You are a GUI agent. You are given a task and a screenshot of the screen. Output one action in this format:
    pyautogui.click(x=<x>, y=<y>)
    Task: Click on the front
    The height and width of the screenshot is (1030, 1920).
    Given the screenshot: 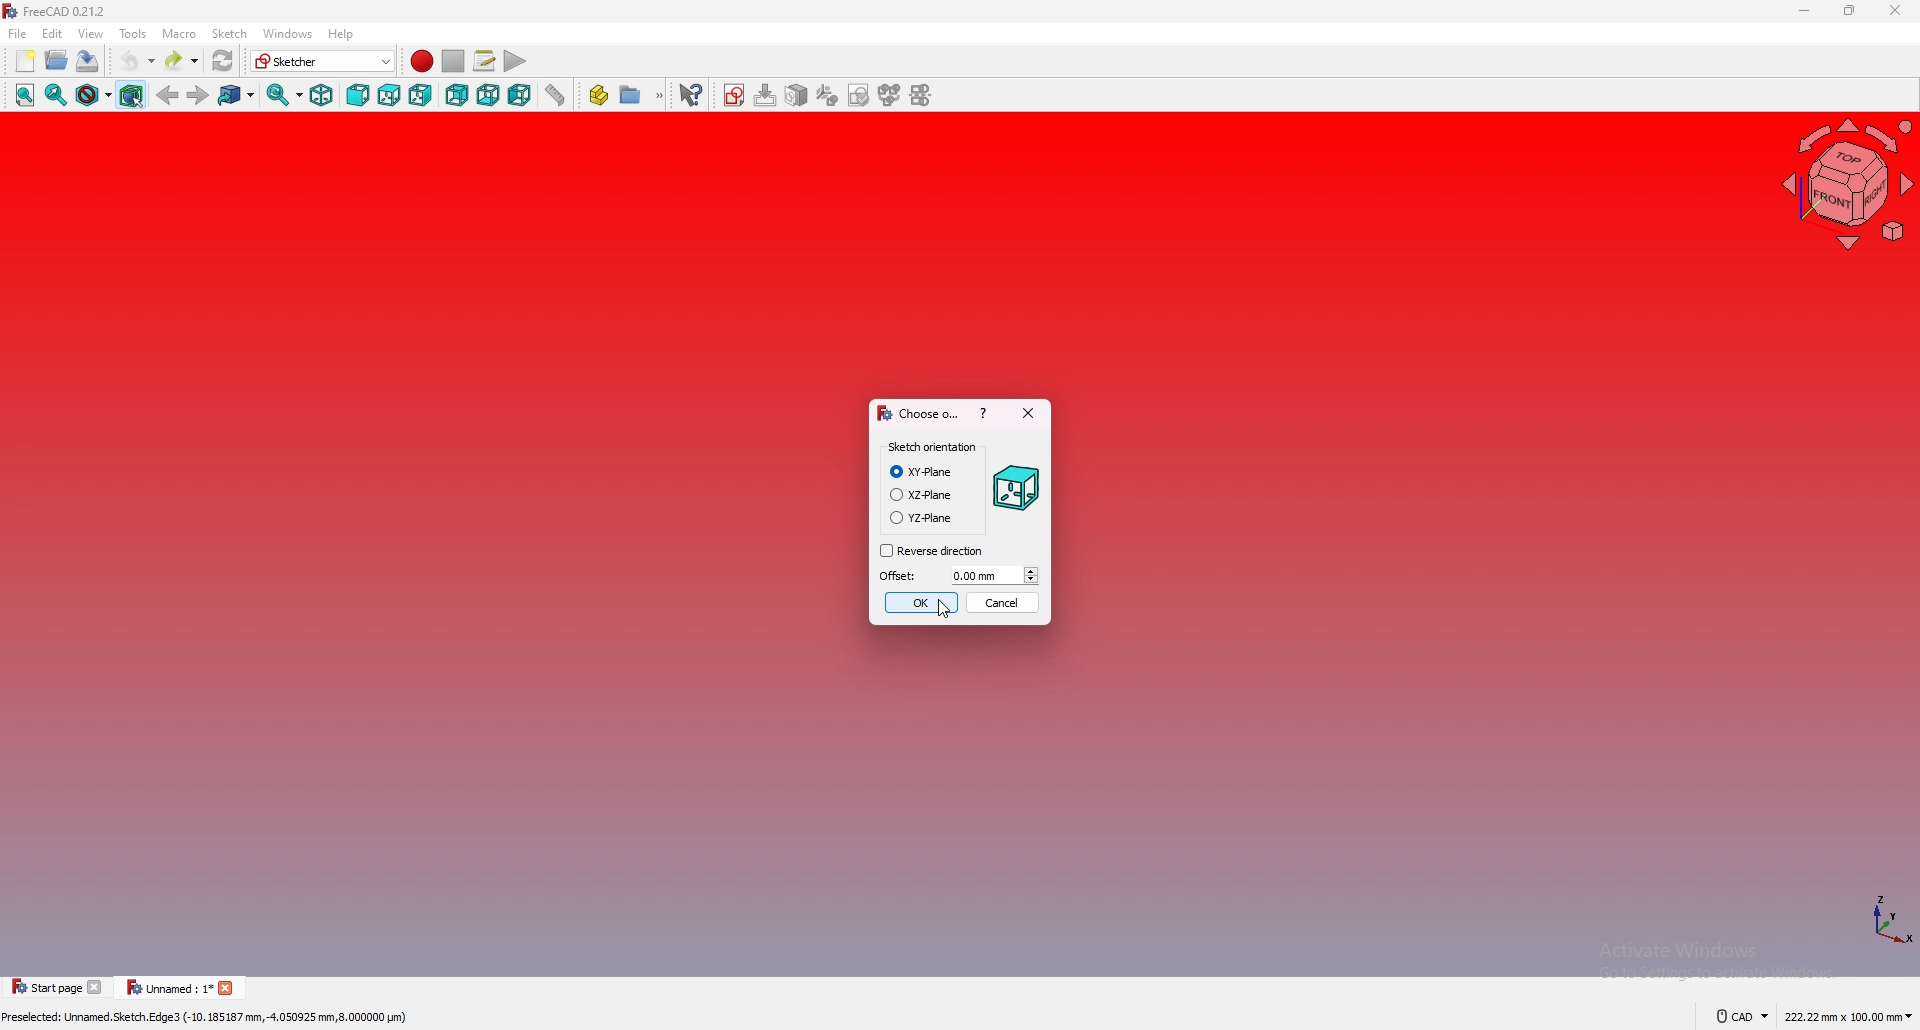 What is the action you would take?
    pyautogui.click(x=358, y=95)
    